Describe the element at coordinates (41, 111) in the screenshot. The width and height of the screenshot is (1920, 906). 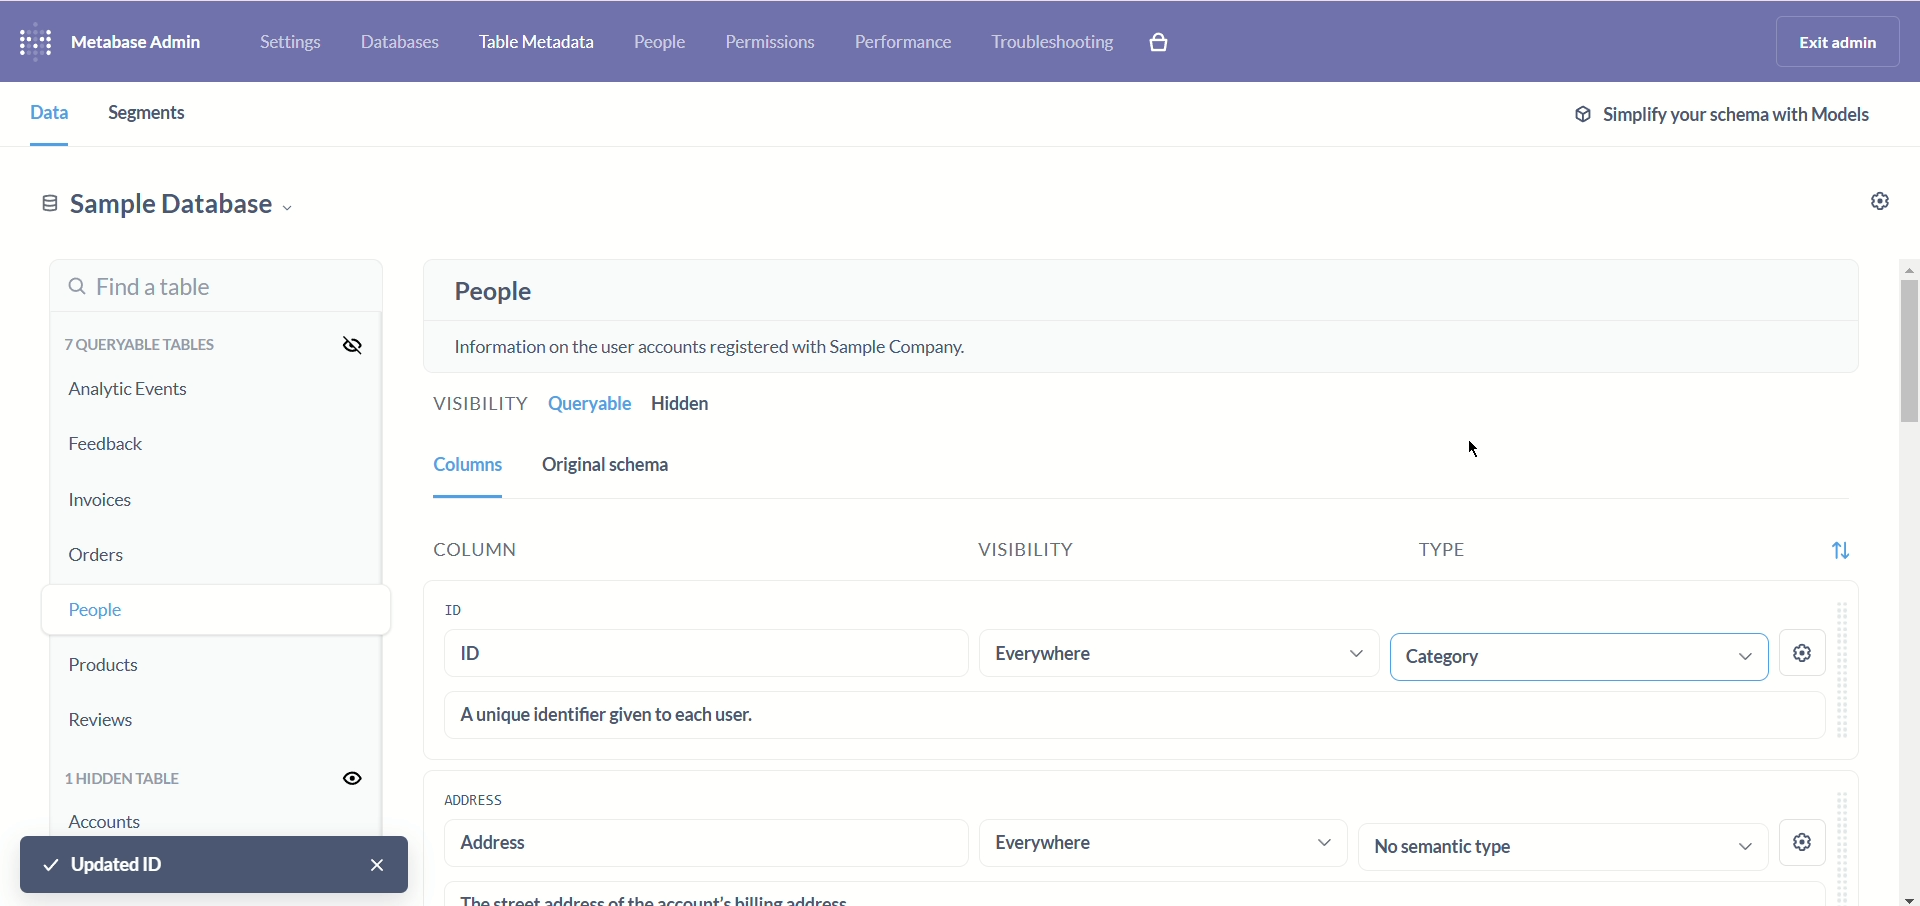
I see `data` at that location.